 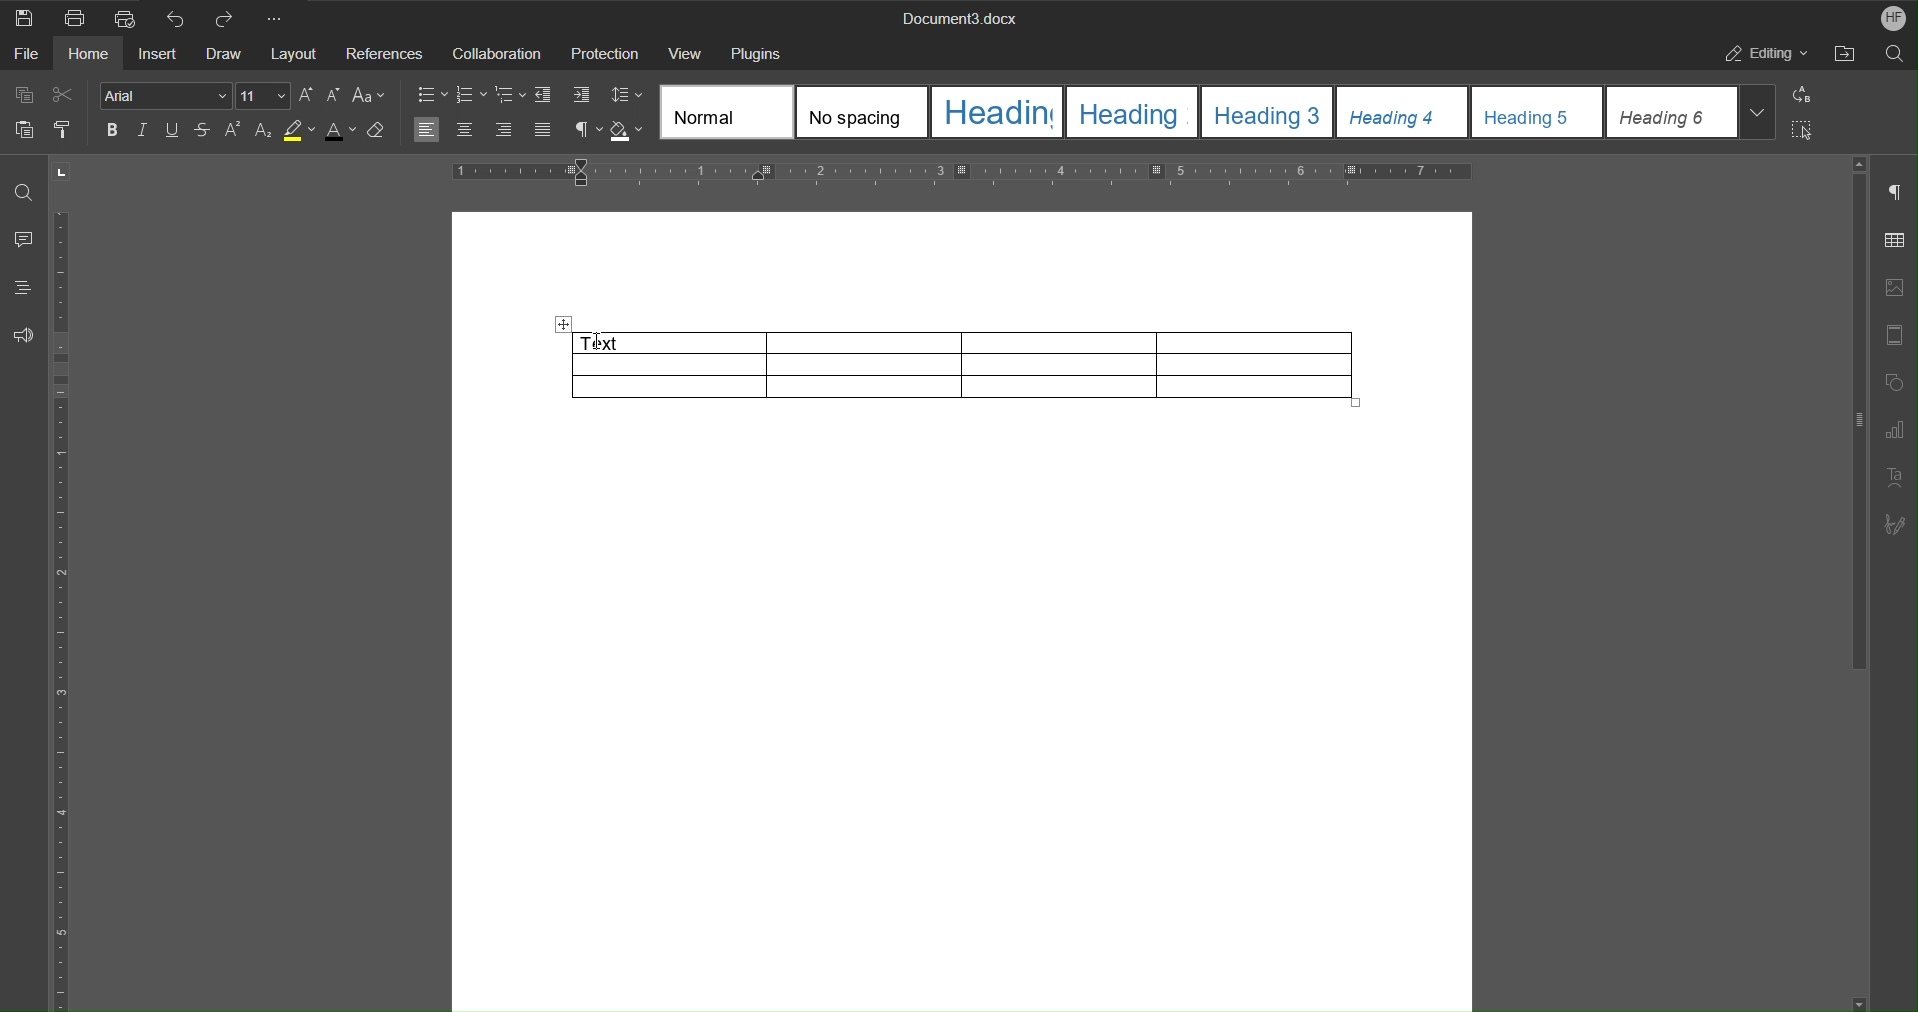 What do you see at coordinates (496, 53) in the screenshot?
I see `Collaboration` at bounding box center [496, 53].